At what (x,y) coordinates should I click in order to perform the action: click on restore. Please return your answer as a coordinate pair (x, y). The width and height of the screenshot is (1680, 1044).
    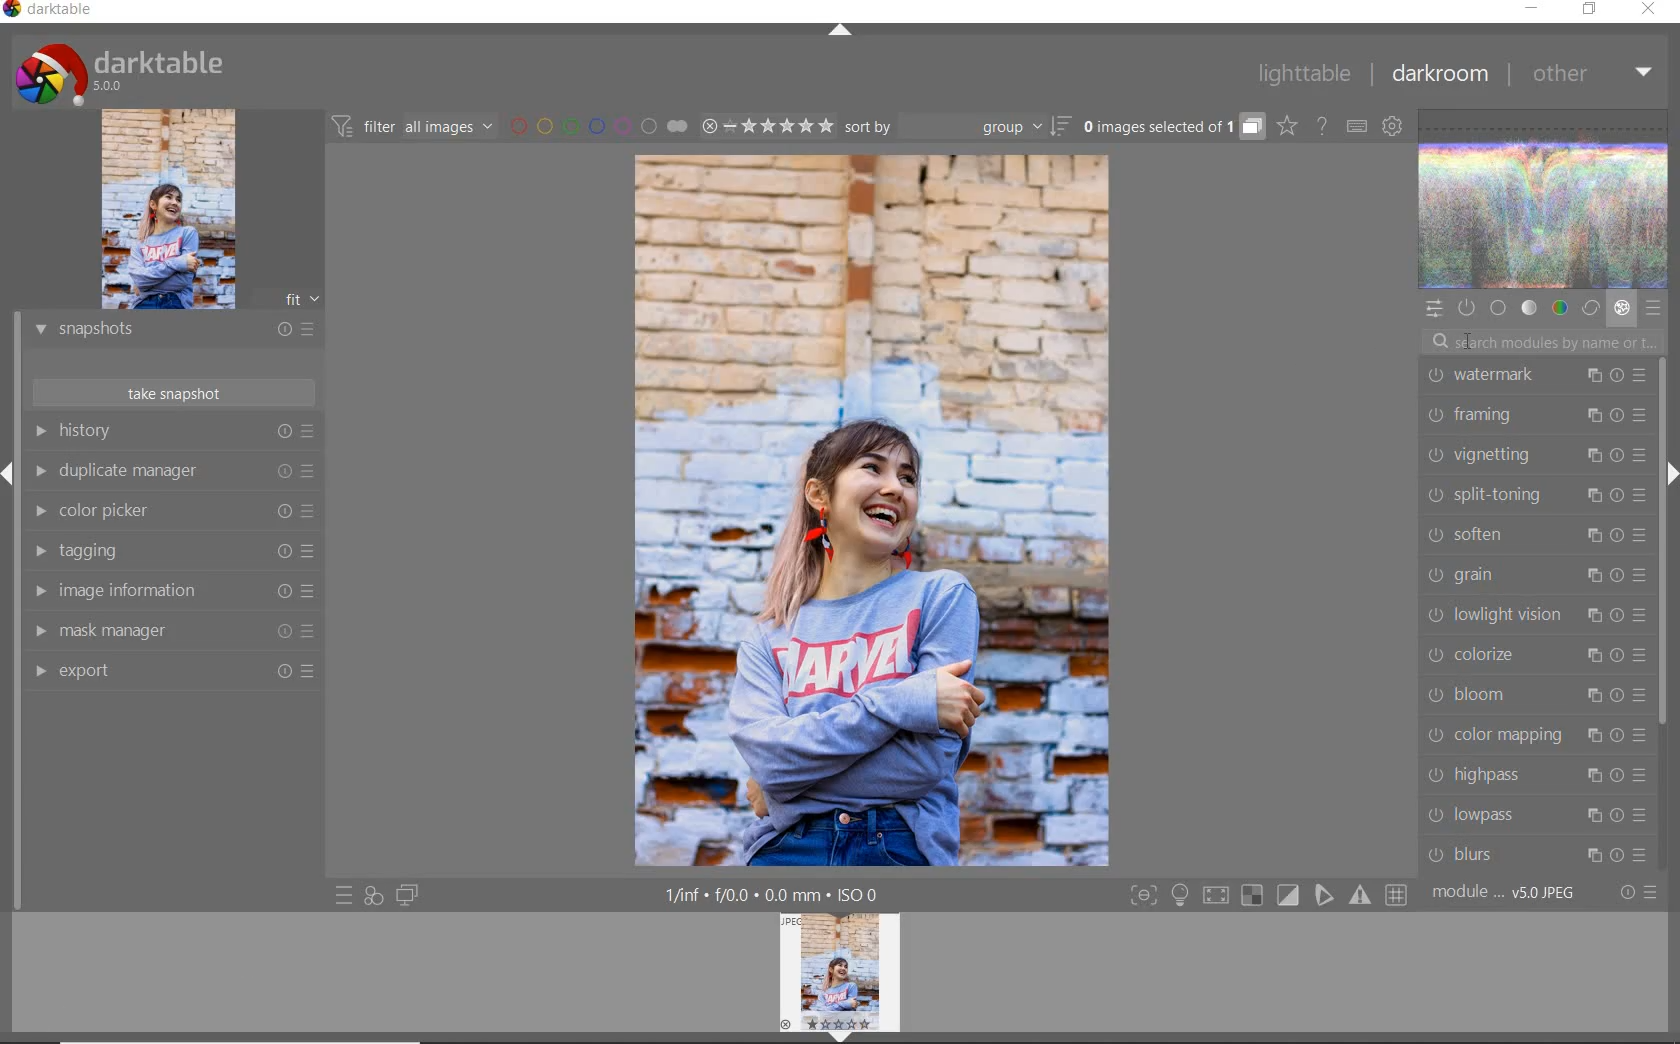
    Looking at the image, I should click on (1590, 11).